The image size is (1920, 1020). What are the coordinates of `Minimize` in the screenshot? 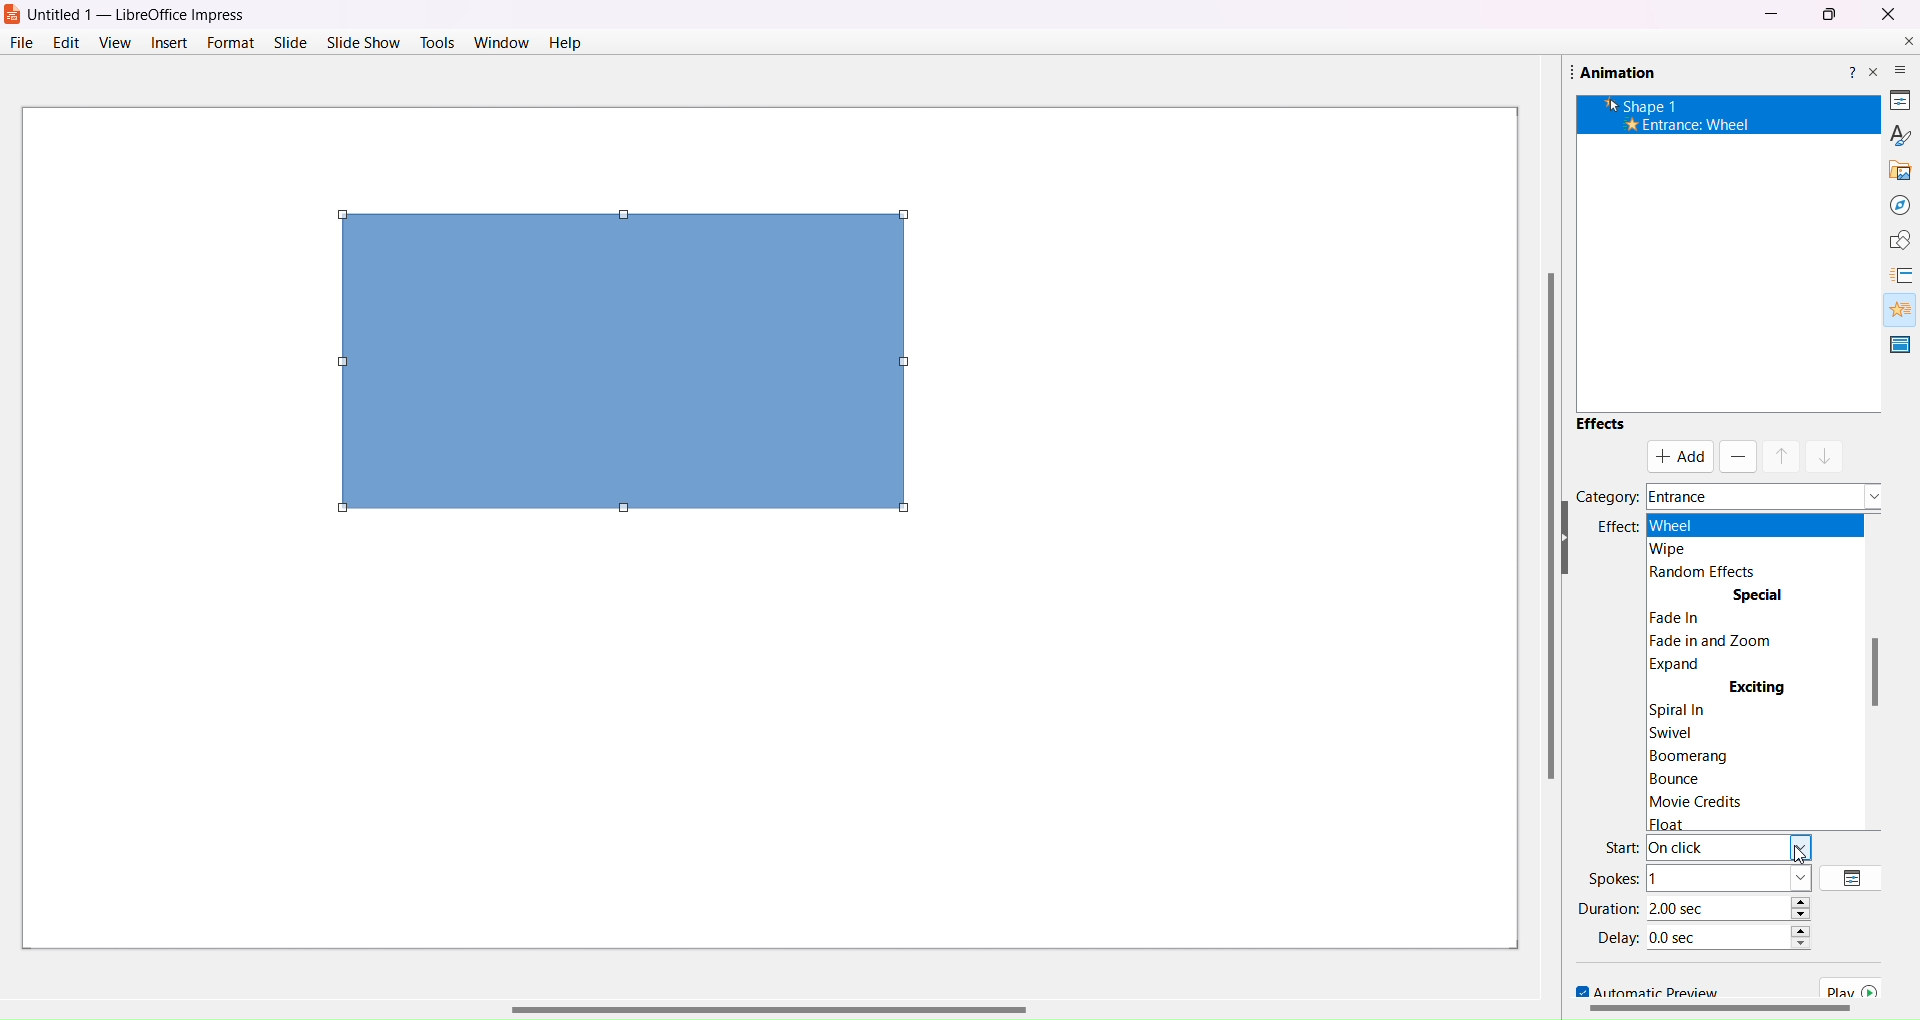 It's located at (1770, 13).